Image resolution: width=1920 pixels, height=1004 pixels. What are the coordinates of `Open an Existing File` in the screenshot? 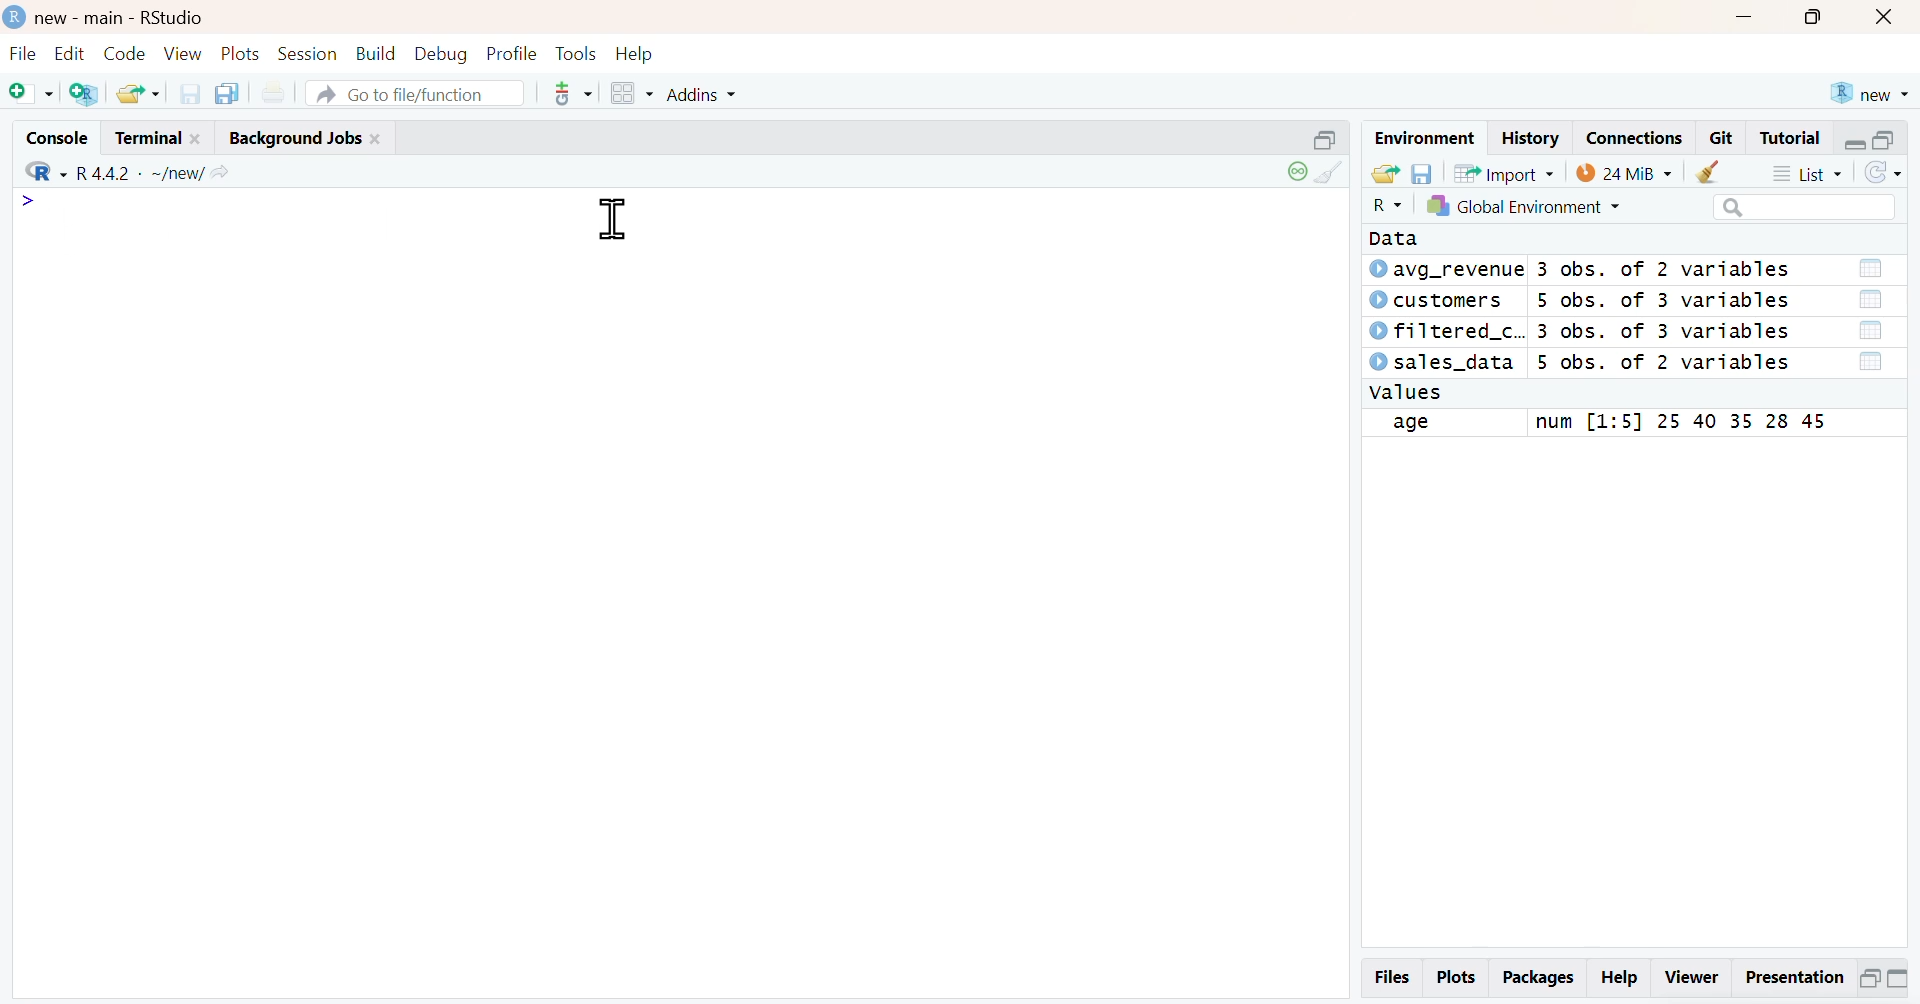 It's located at (137, 94).